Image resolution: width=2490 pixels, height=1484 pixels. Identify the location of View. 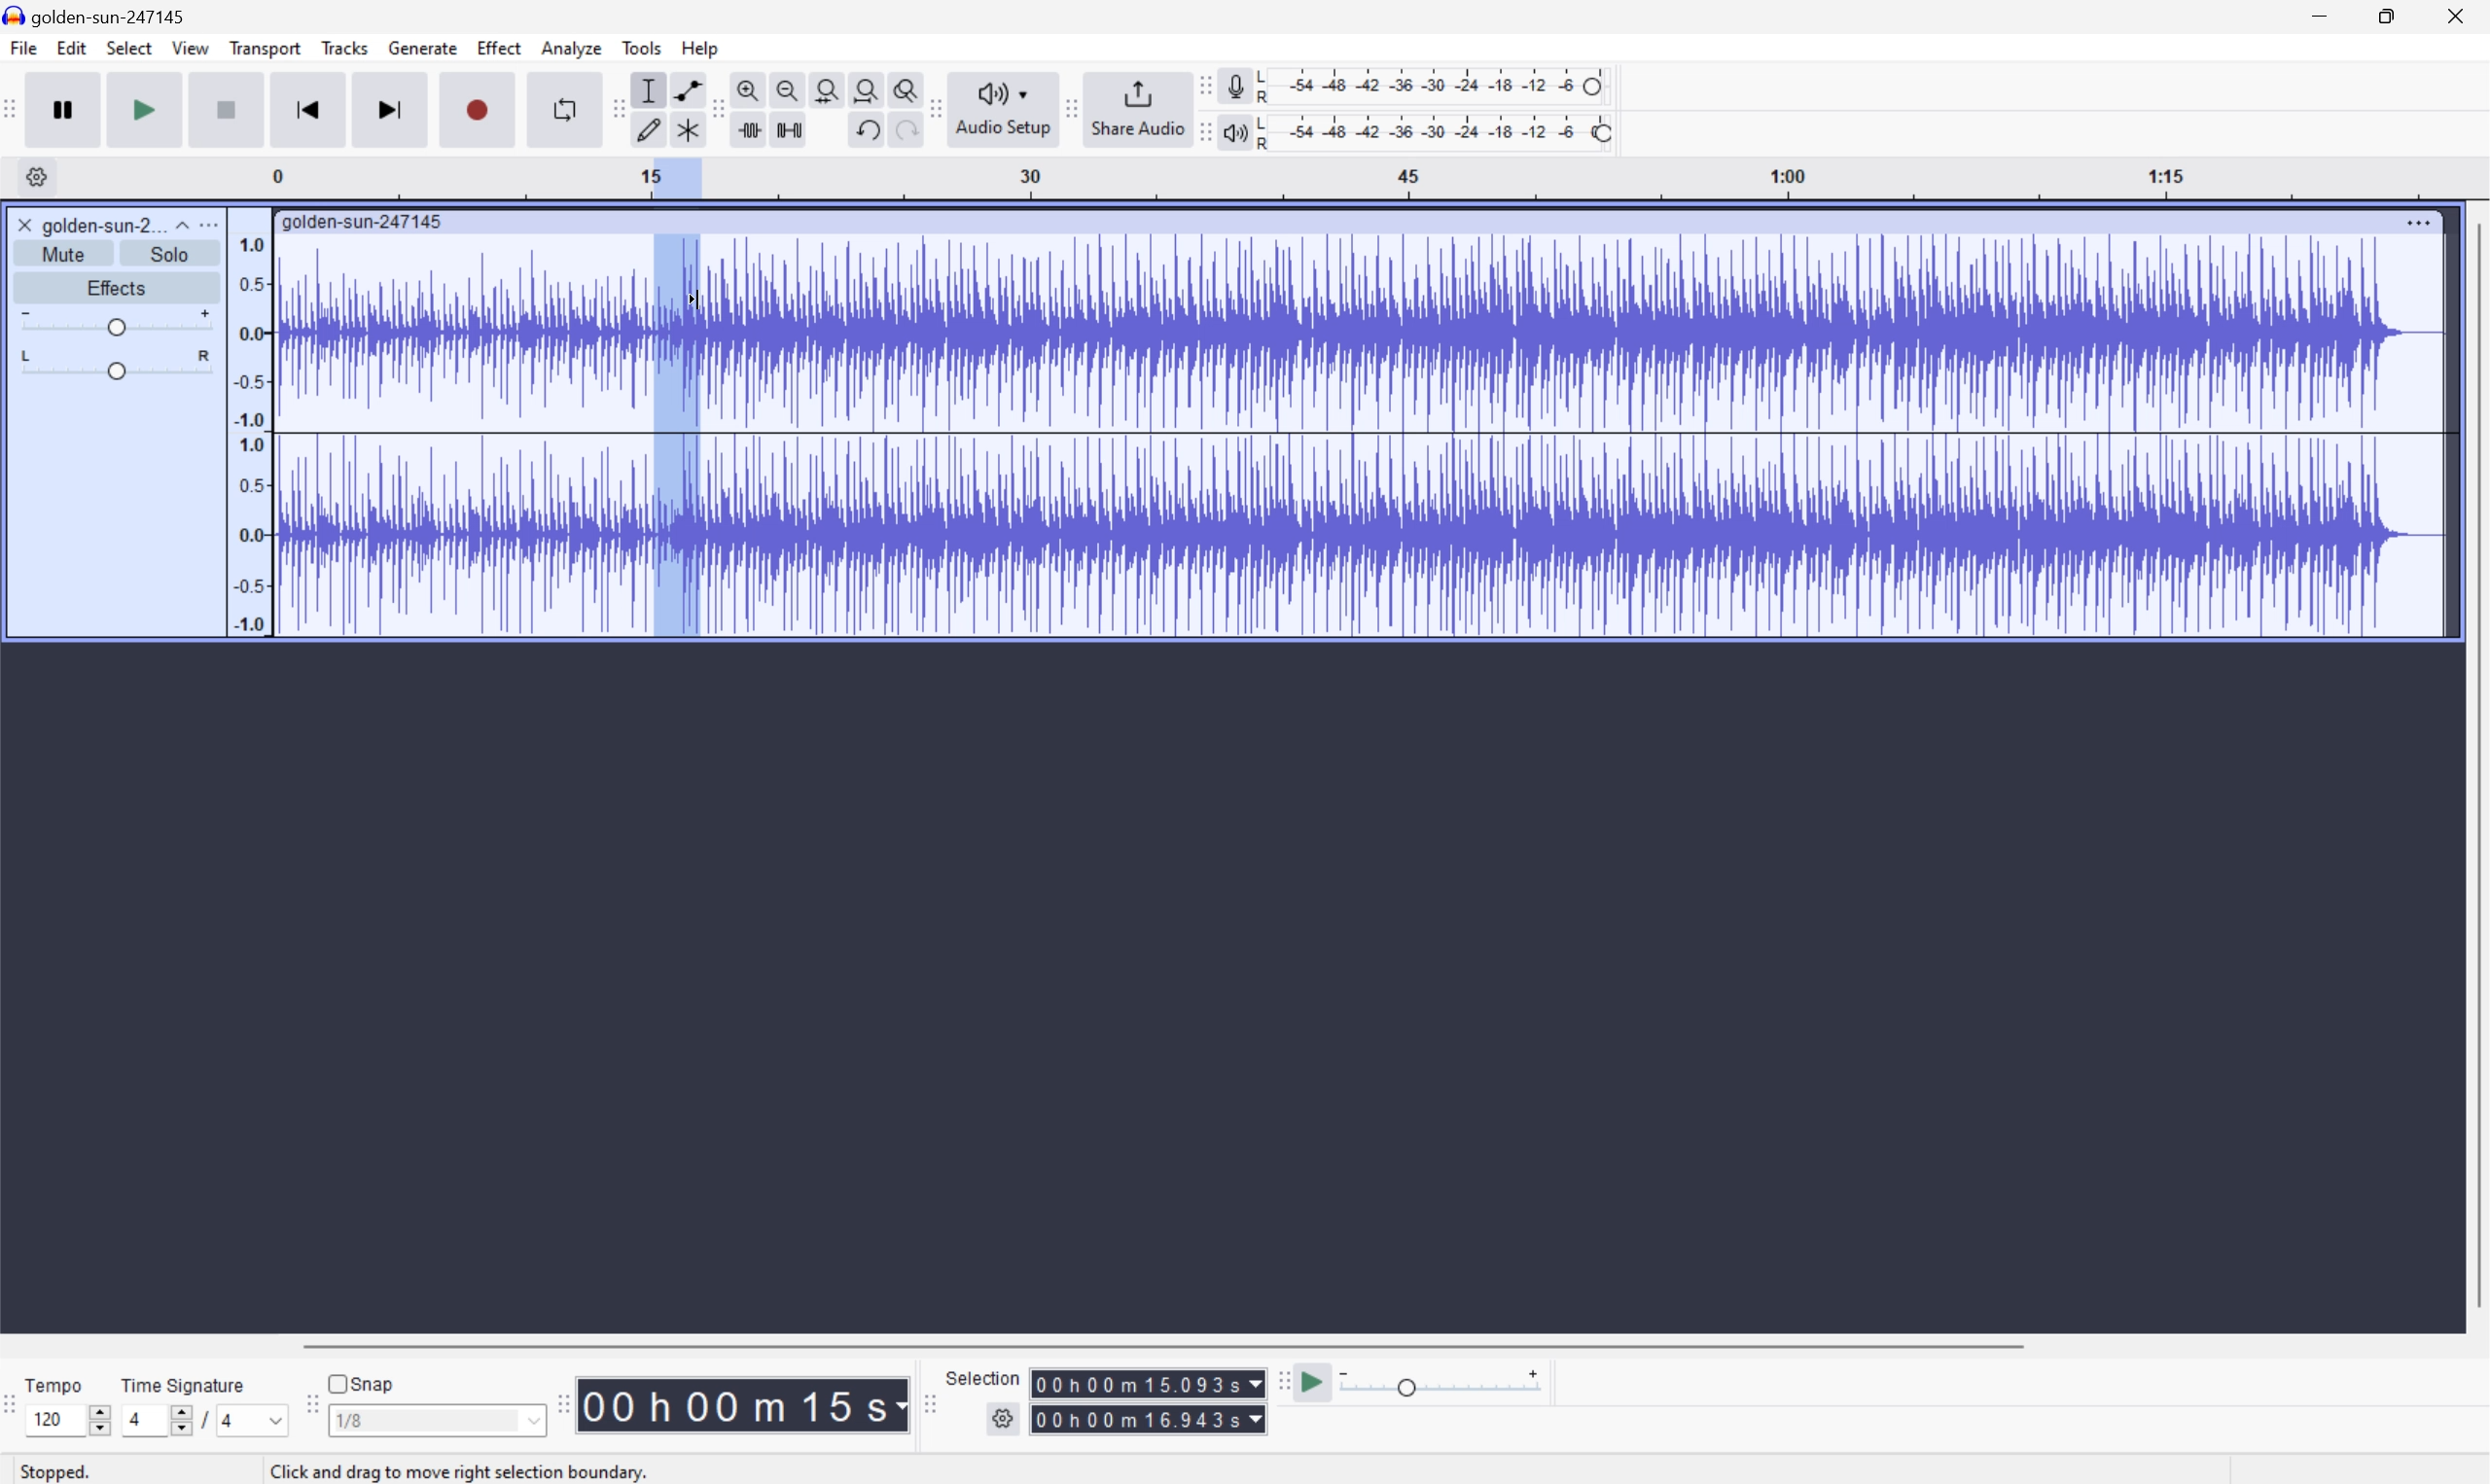
(192, 52).